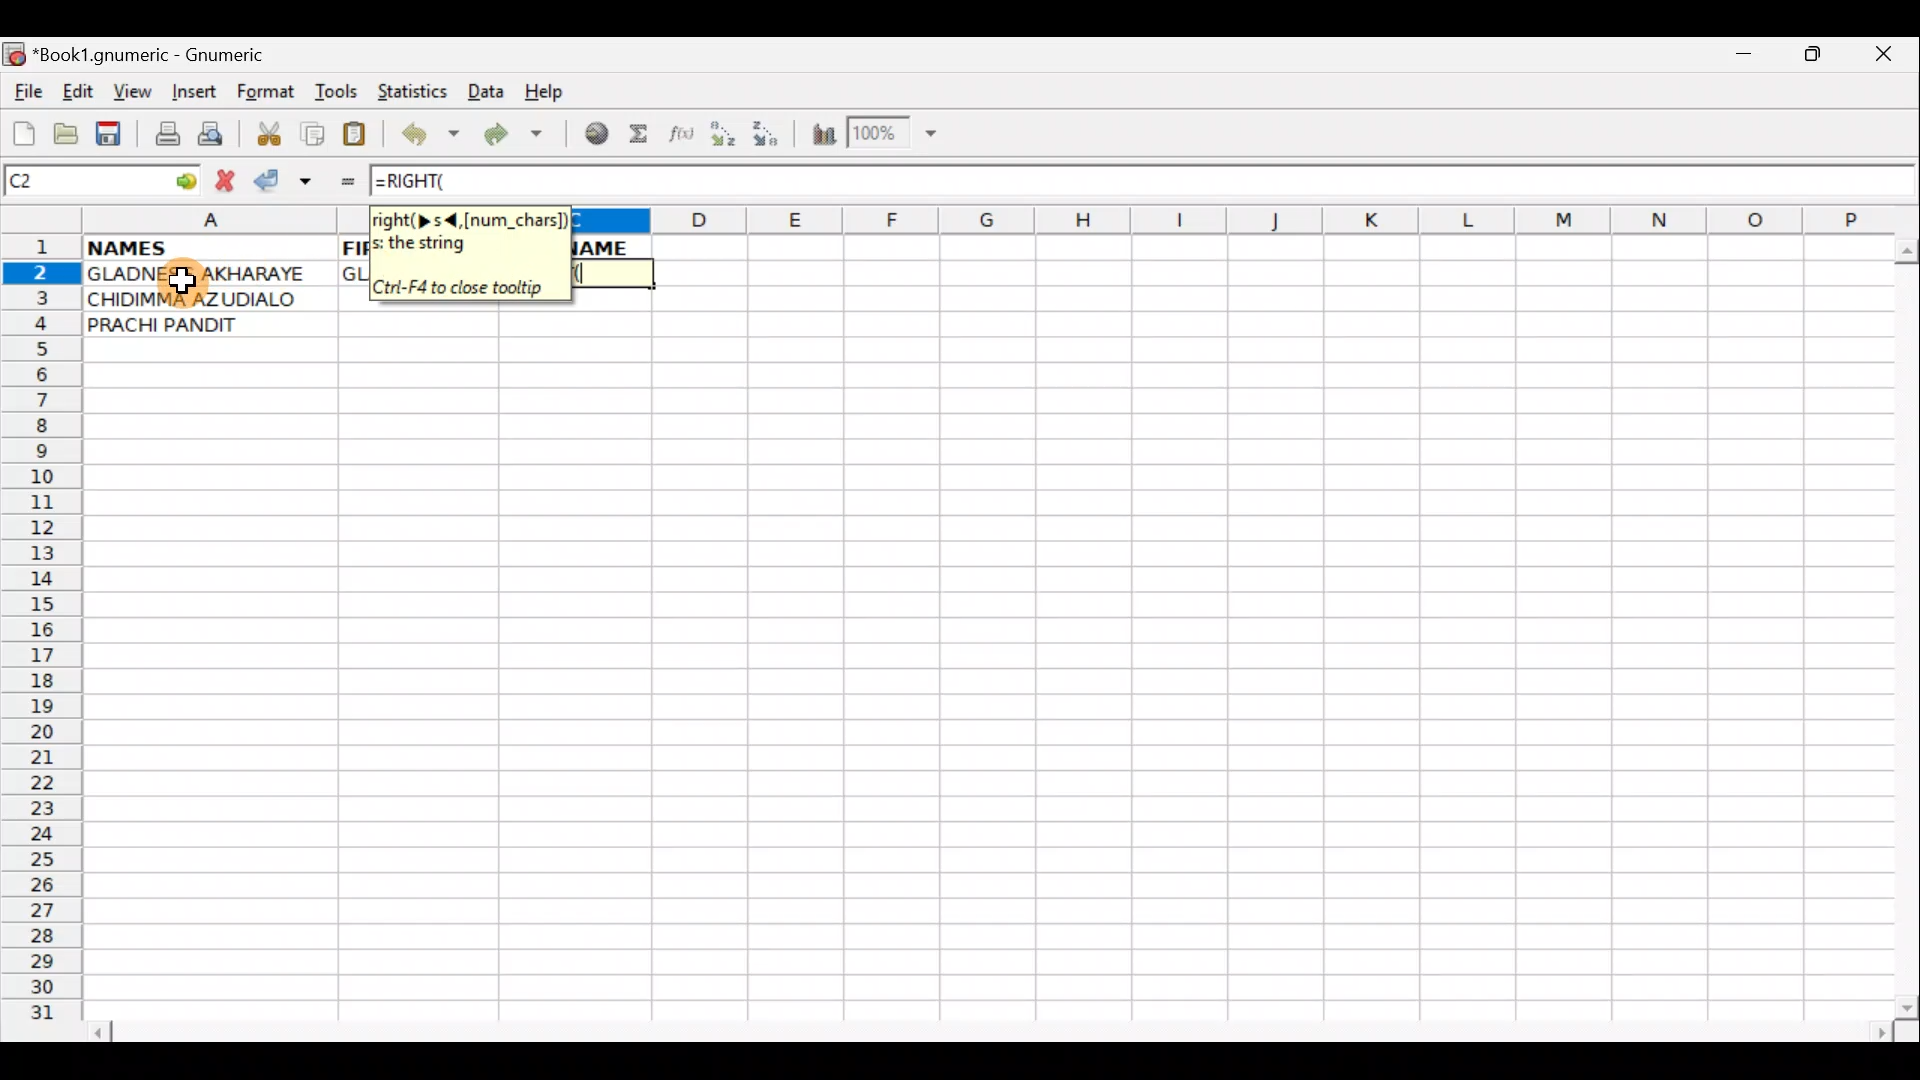 This screenshot has height=1080, width=1920. I want to click on Sort Descending order, so click(771, 139).